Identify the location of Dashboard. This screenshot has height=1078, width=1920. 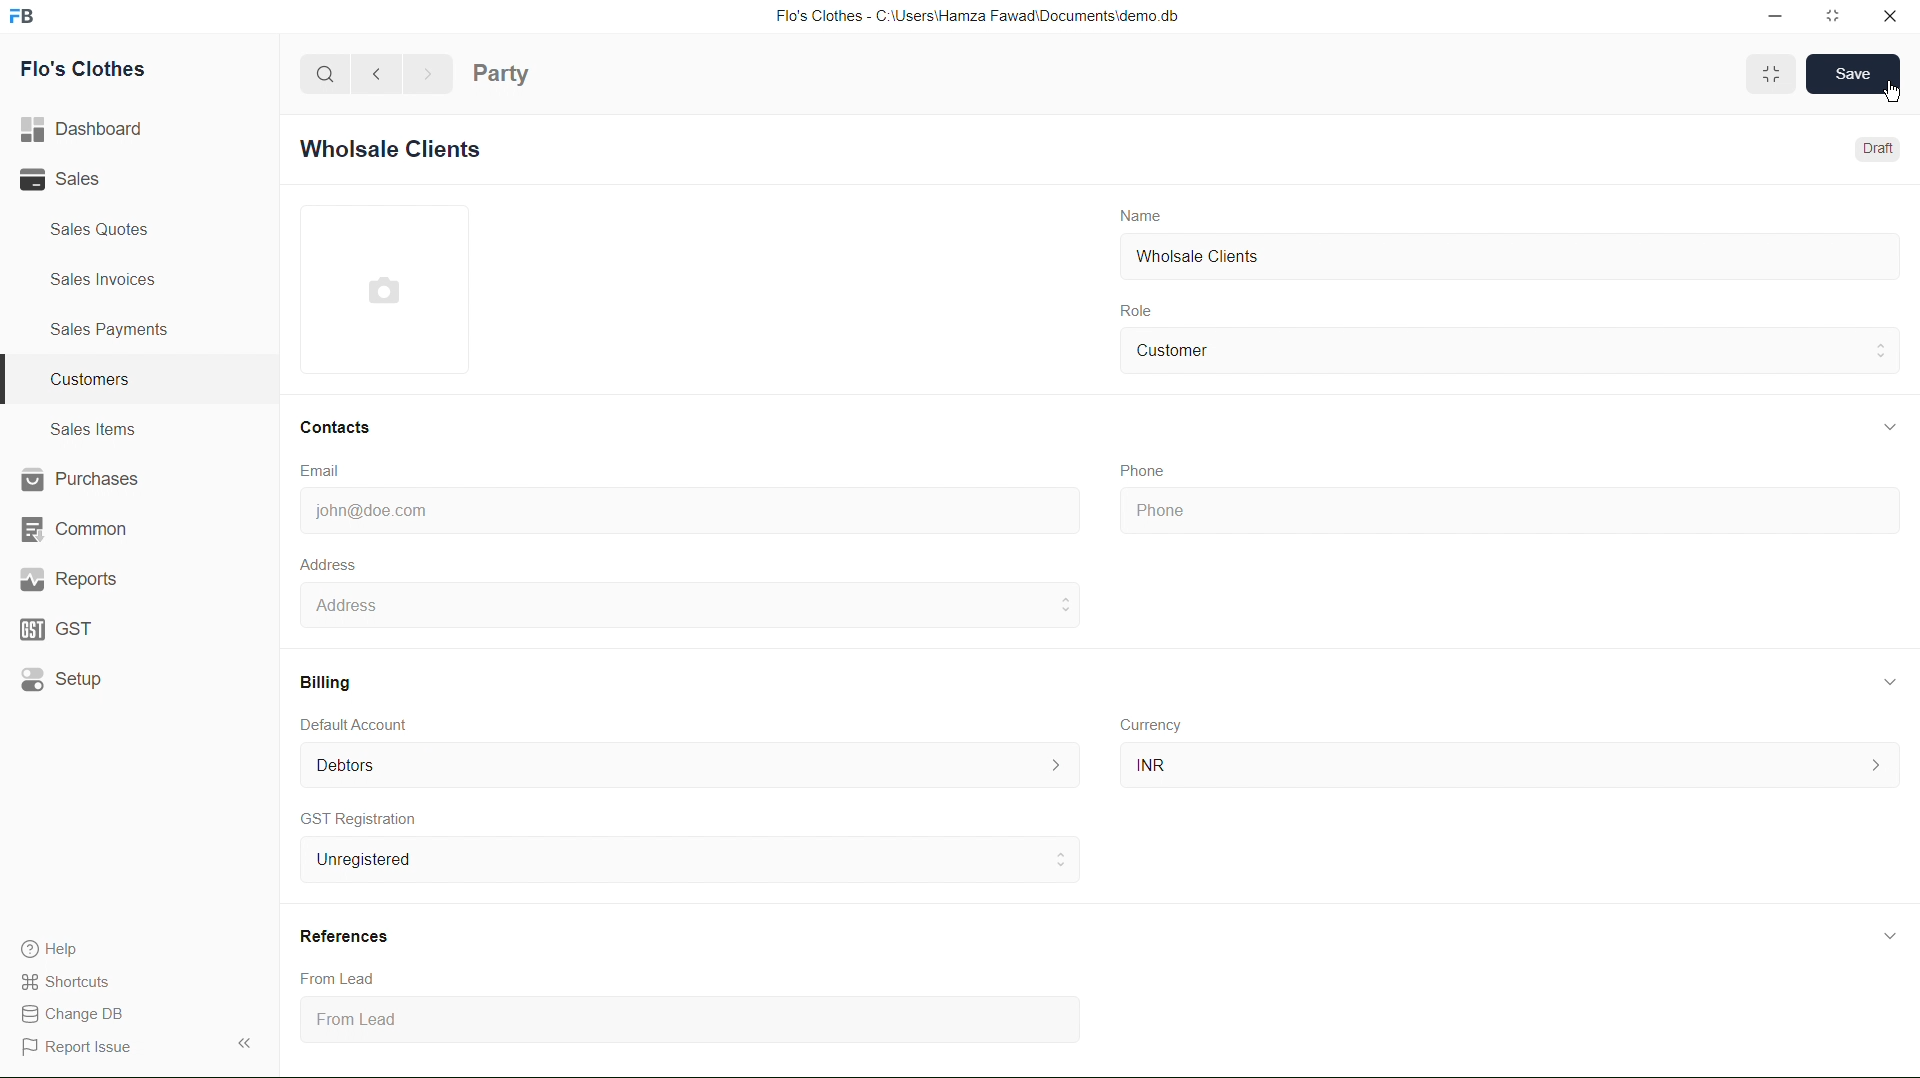
(89, 126).